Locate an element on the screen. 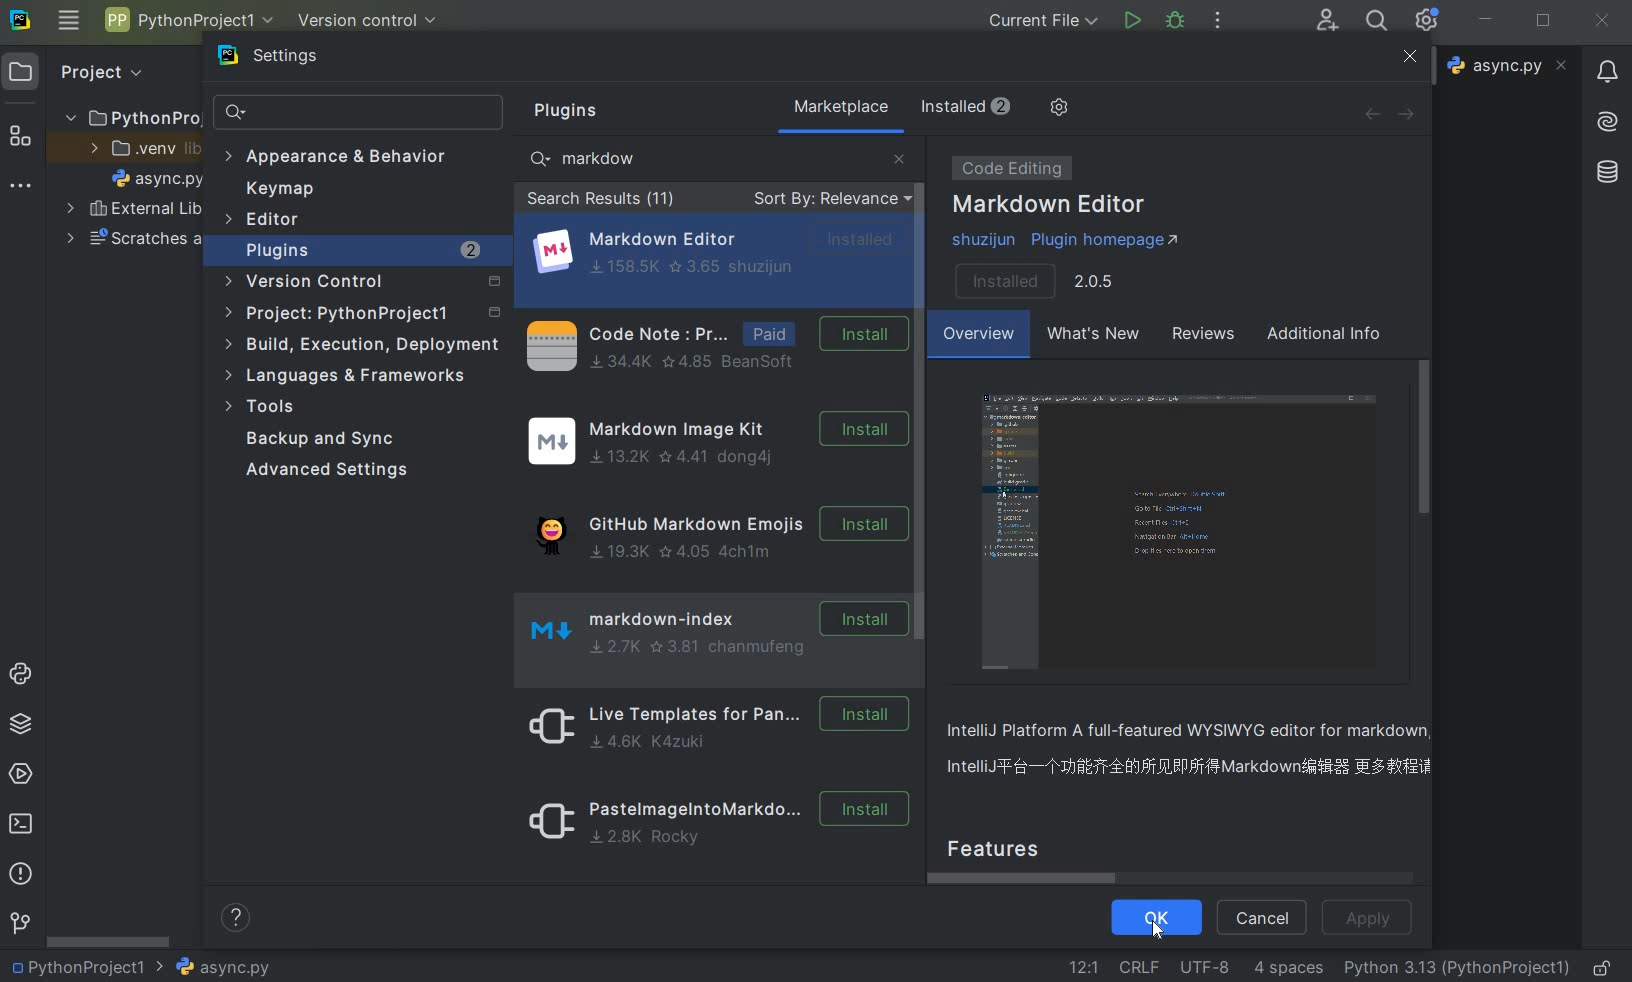 The width and height of the screenshot is (1632, 982). markdown-index is located at coordinates (708, 628).